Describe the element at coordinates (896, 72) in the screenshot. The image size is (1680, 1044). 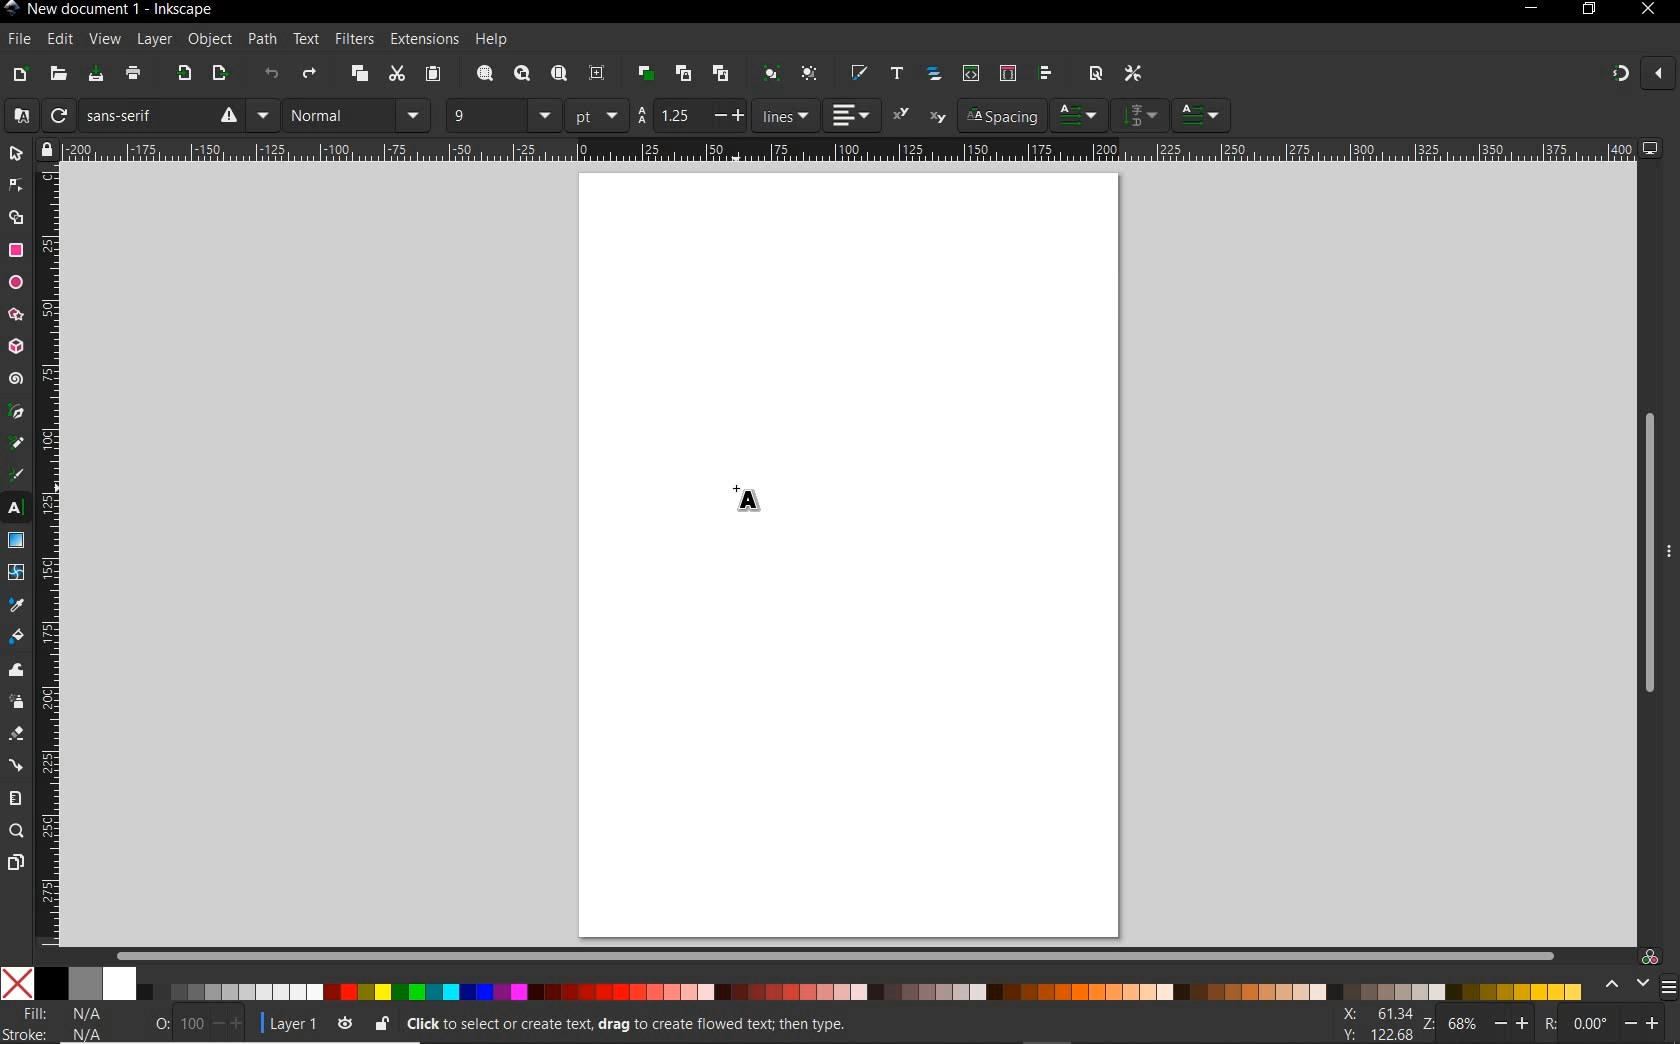
I see `open text` at that location.